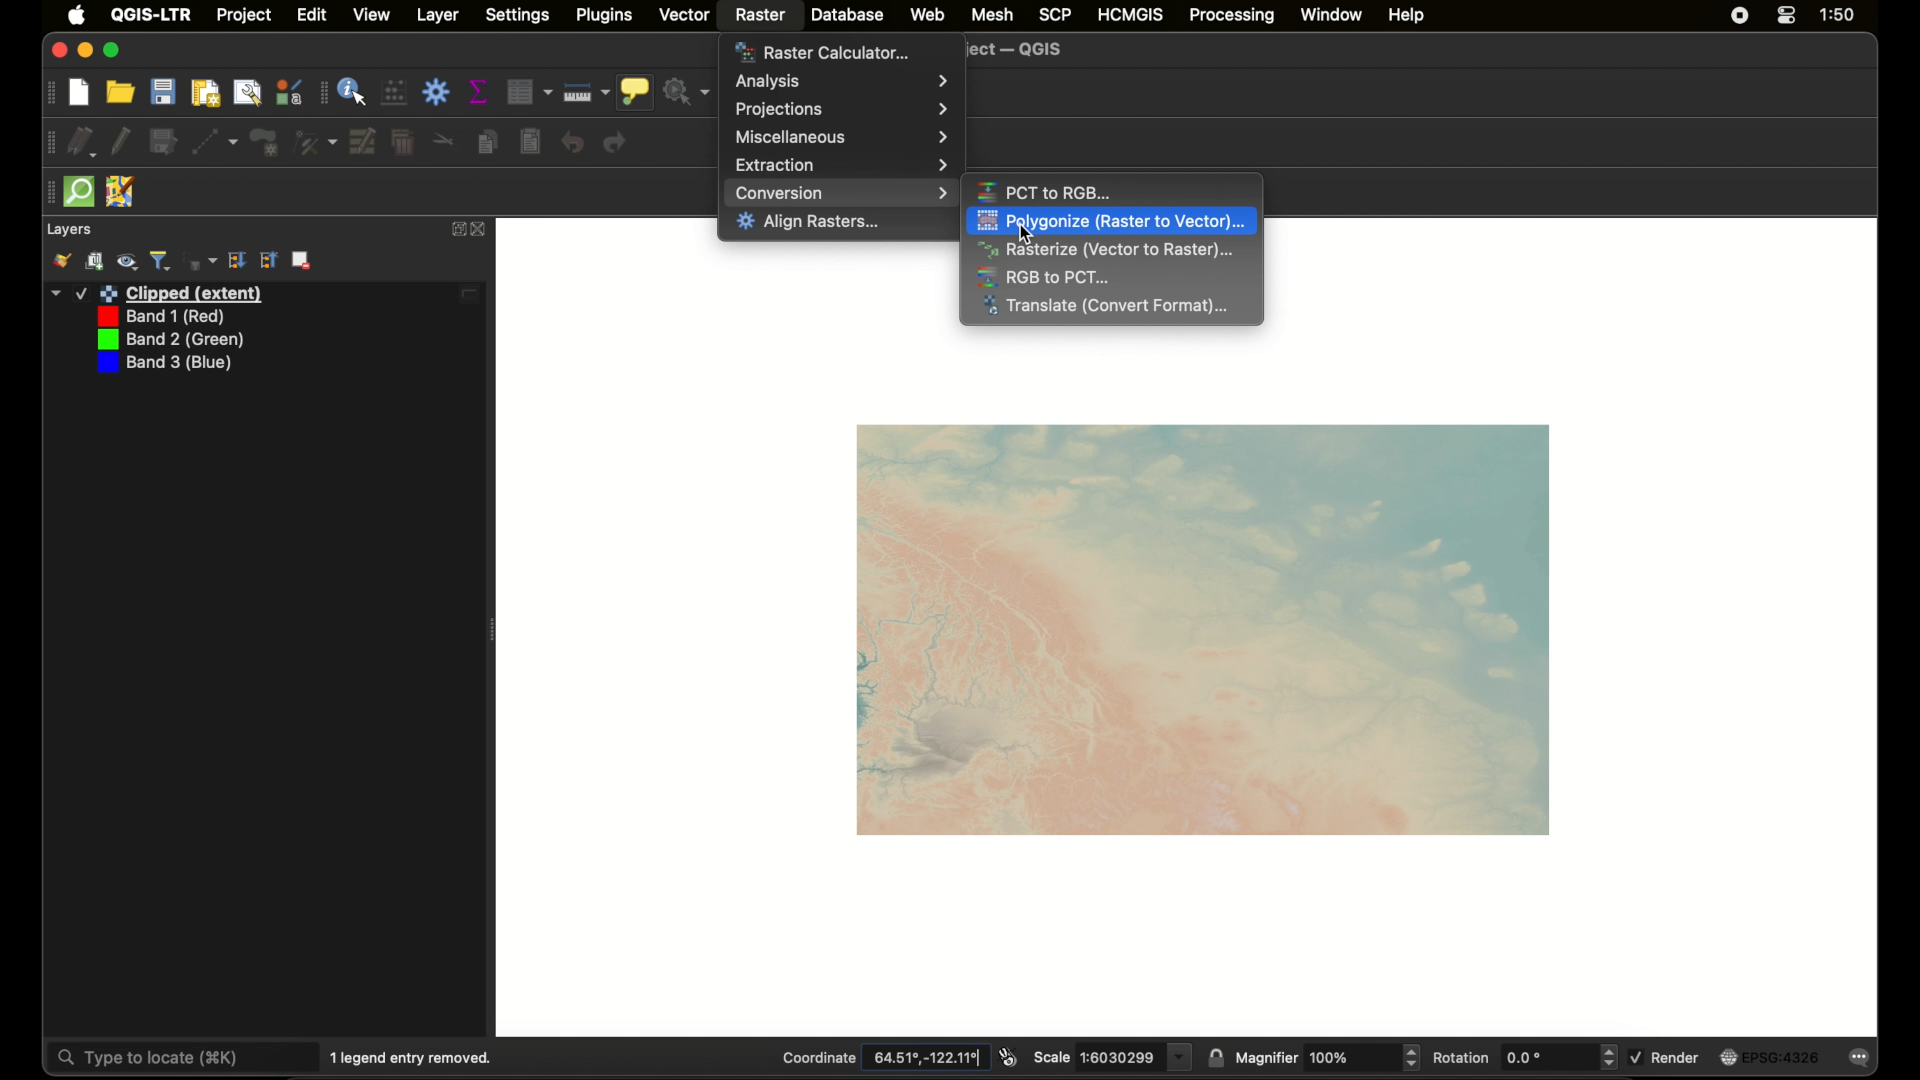  Describe the element at coordinates (121, 142) in the screenshot. I see `toggle editing` at that location.